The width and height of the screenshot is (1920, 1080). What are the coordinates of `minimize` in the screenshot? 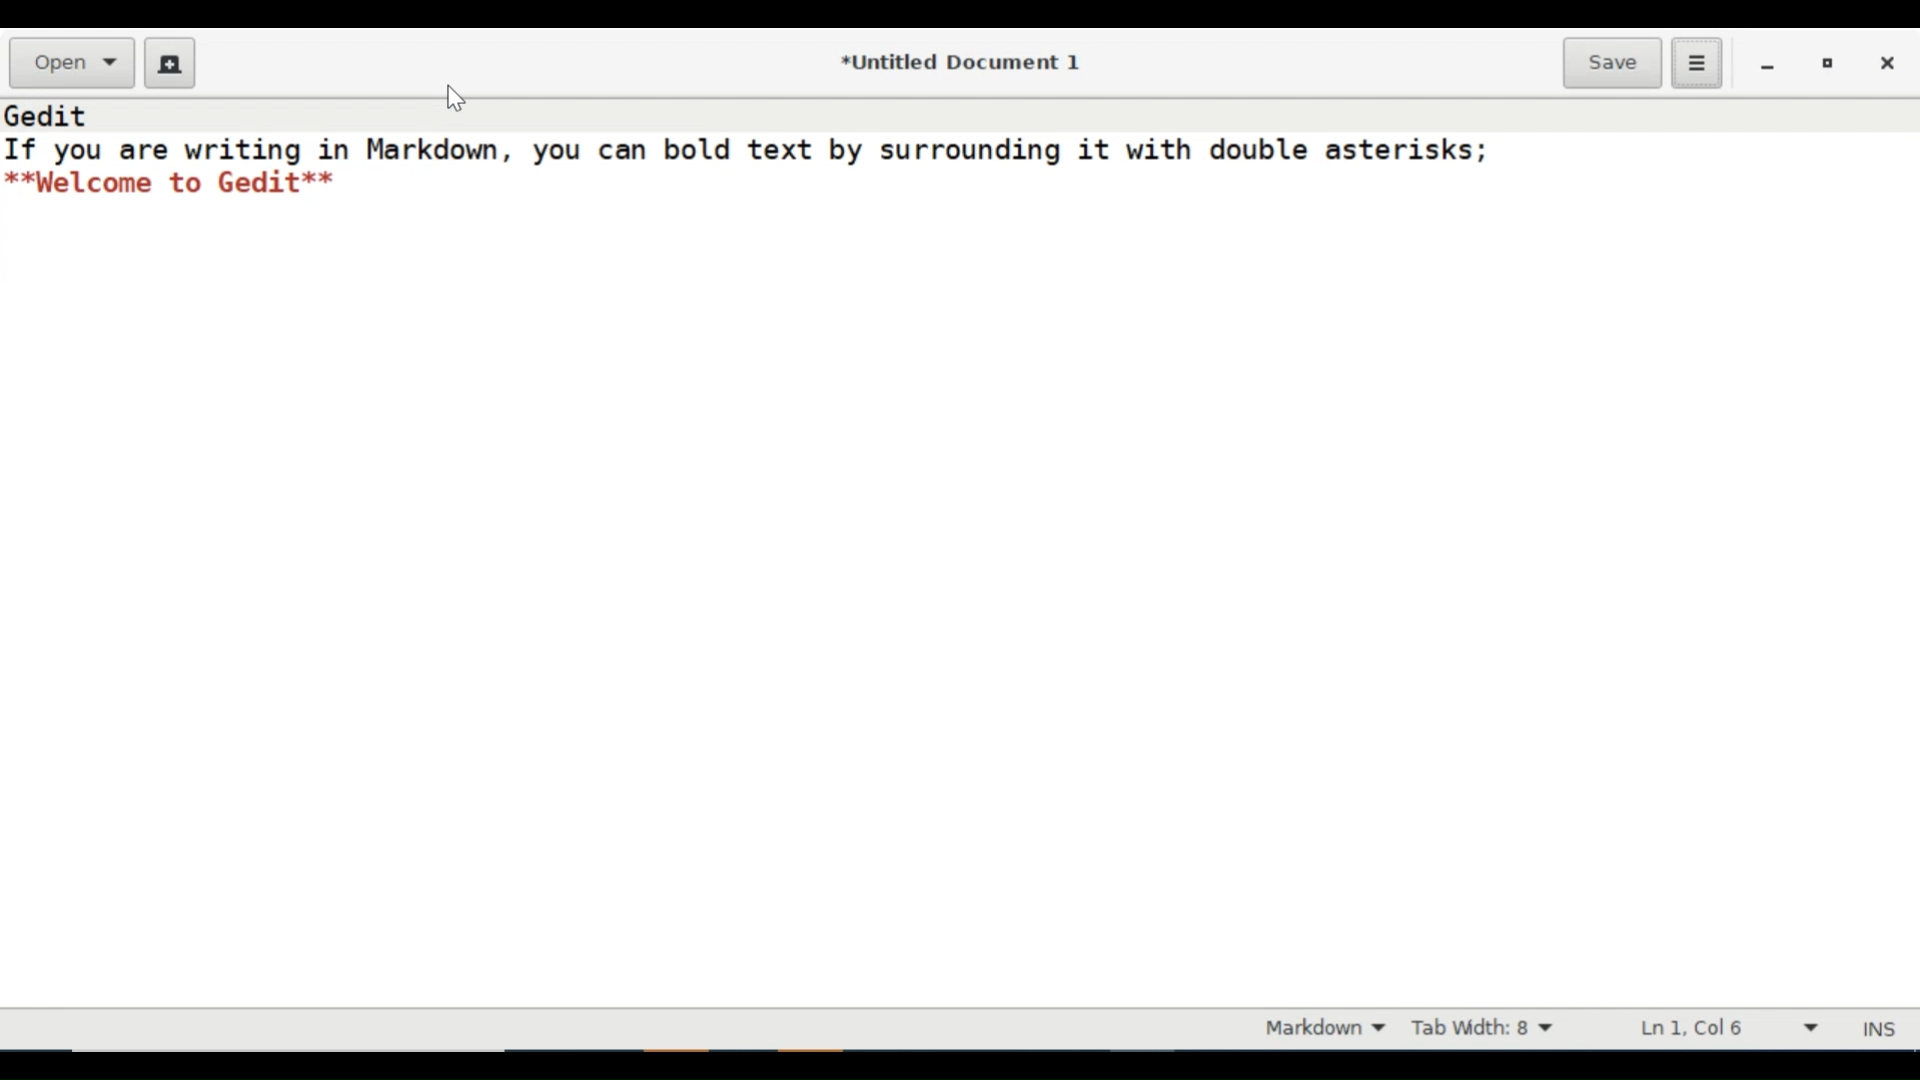 It's located at (1773, 63).